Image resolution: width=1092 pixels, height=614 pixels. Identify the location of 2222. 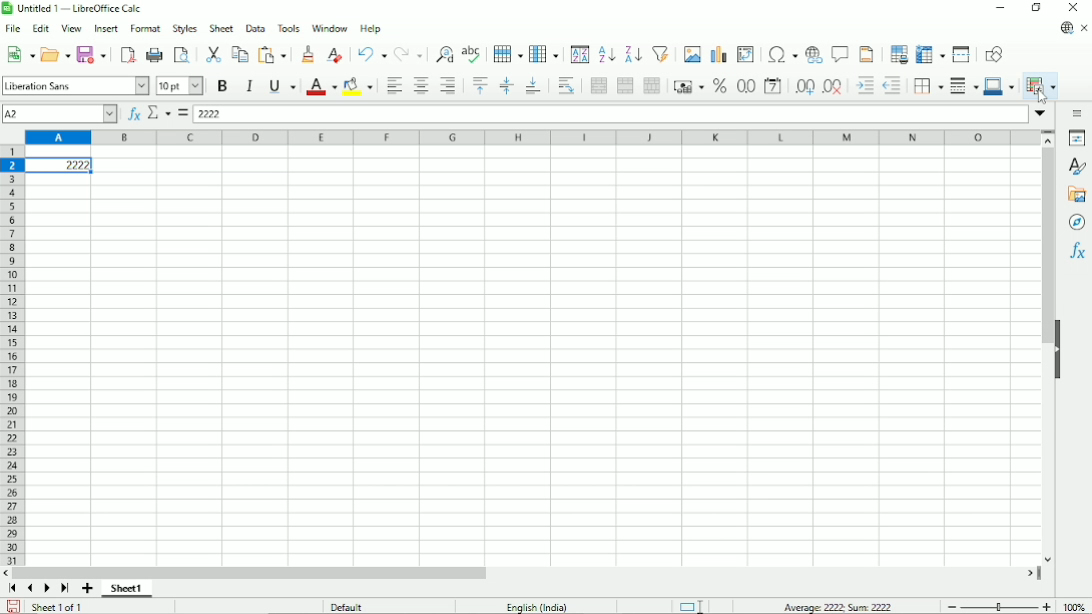
(60, 165).